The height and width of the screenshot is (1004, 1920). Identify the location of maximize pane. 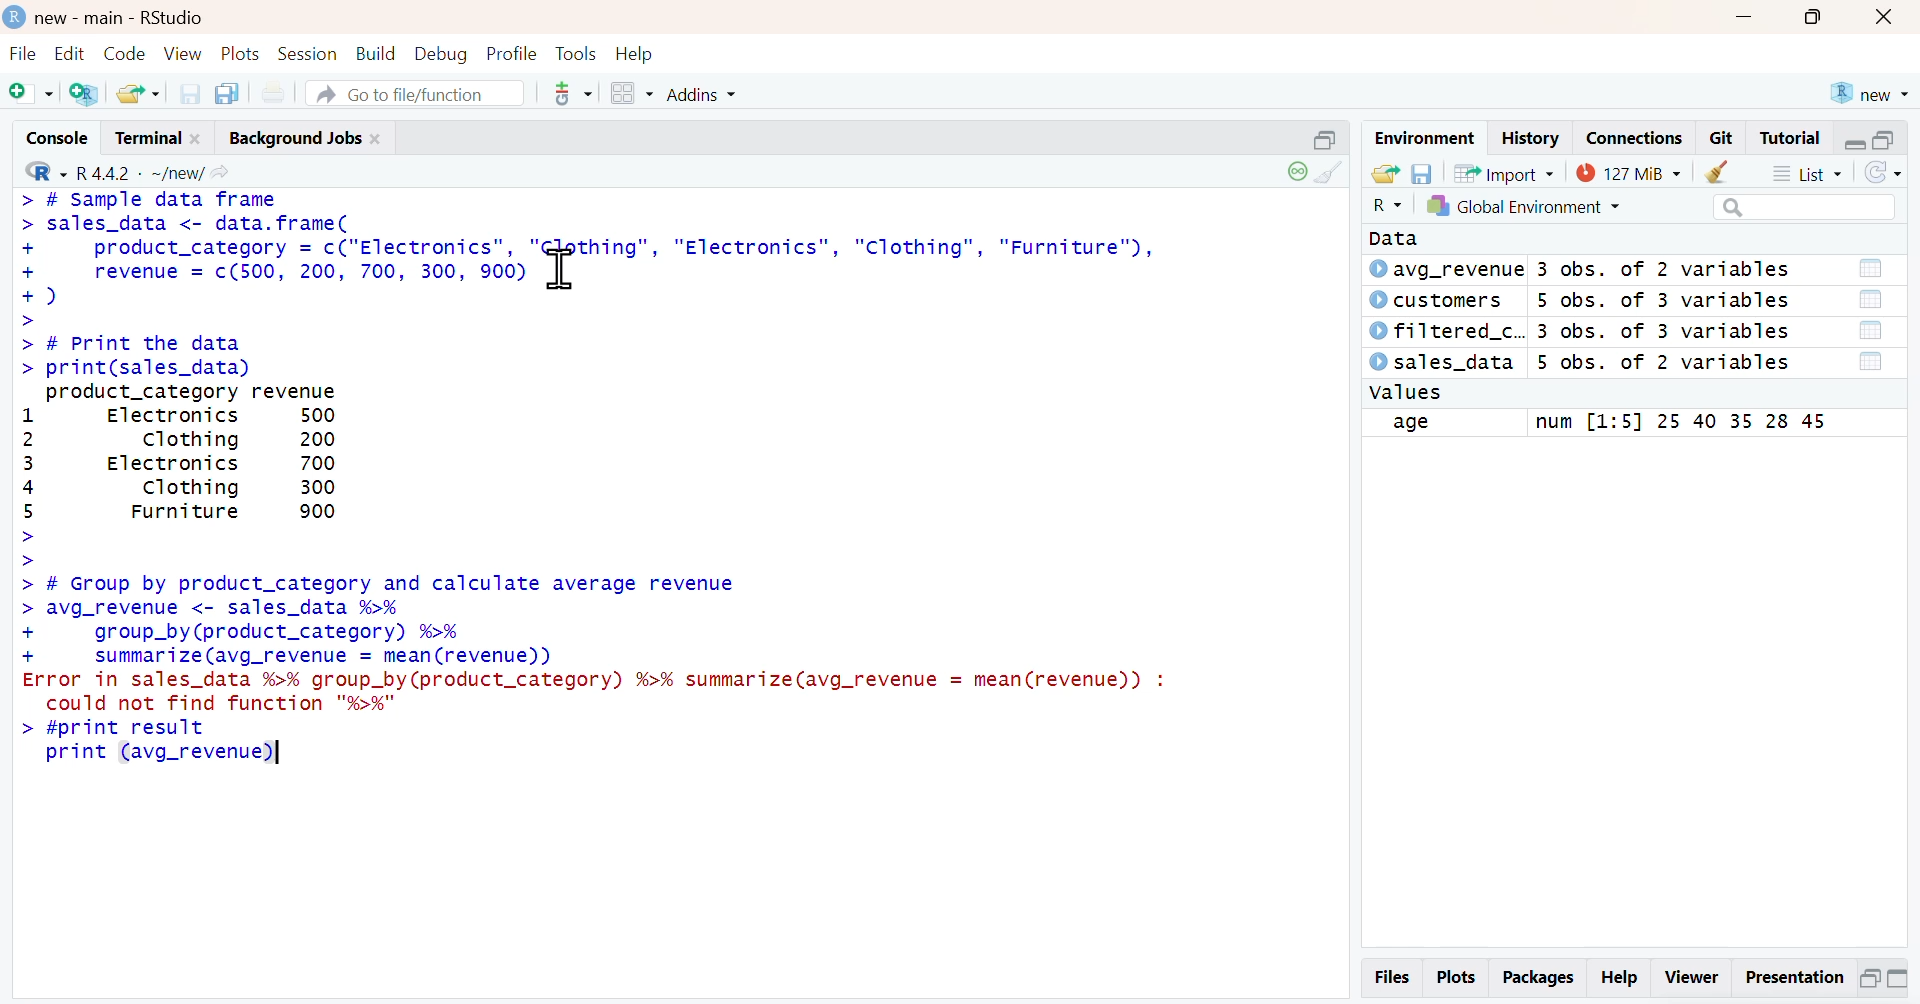
(1886, 141).